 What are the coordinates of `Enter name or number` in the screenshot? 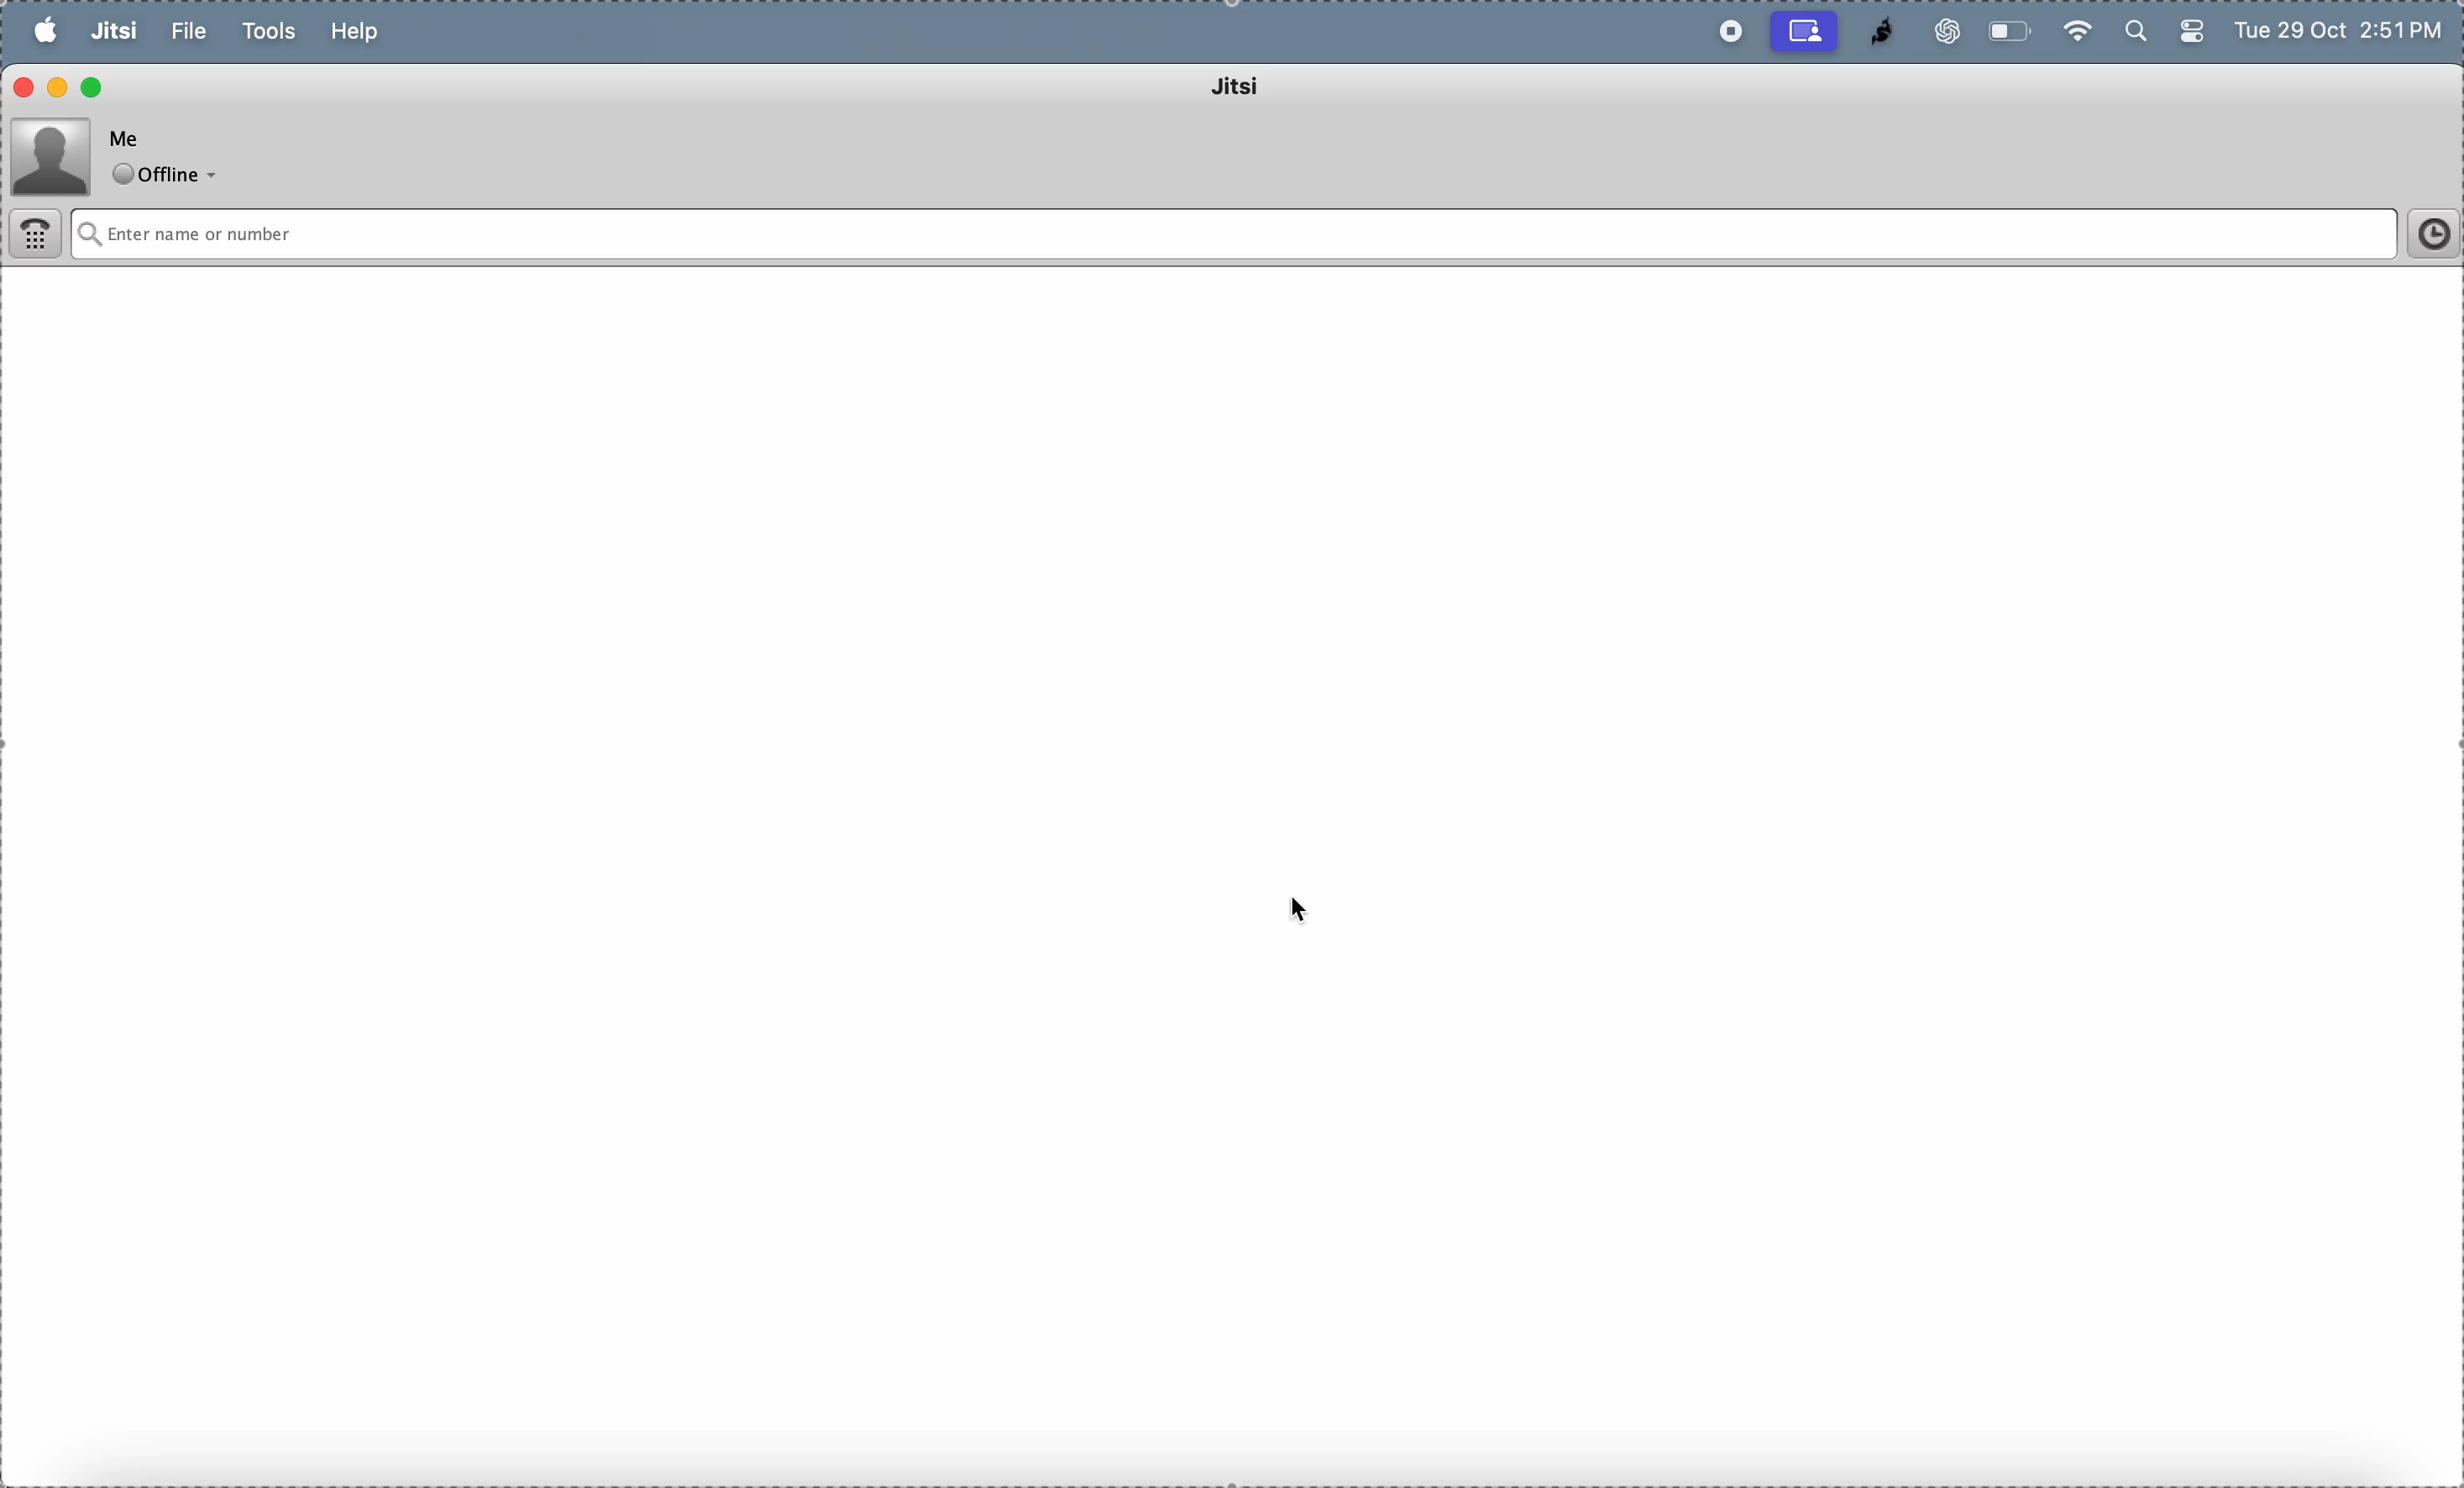 It's located at (1126, 234).